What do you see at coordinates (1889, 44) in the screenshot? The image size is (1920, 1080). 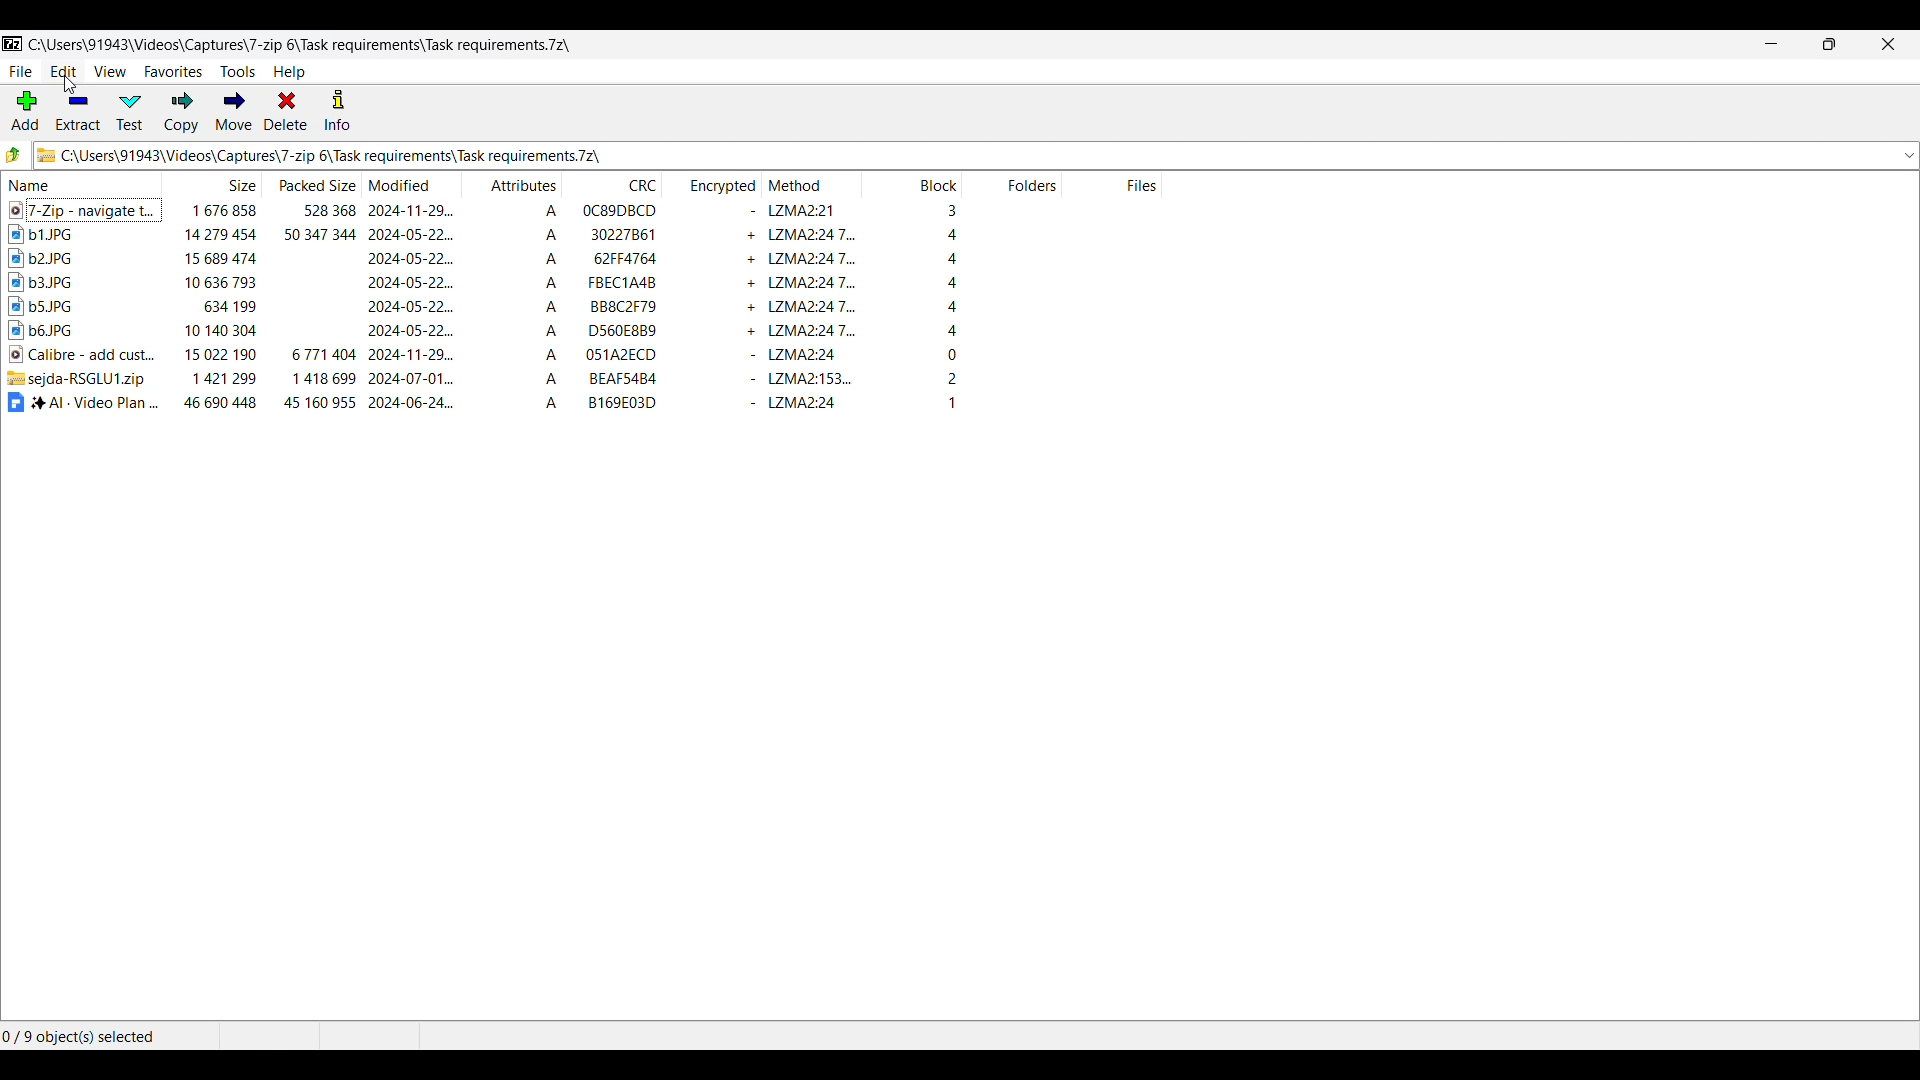 I see `Close interface` at bounding box center [1889, 44].